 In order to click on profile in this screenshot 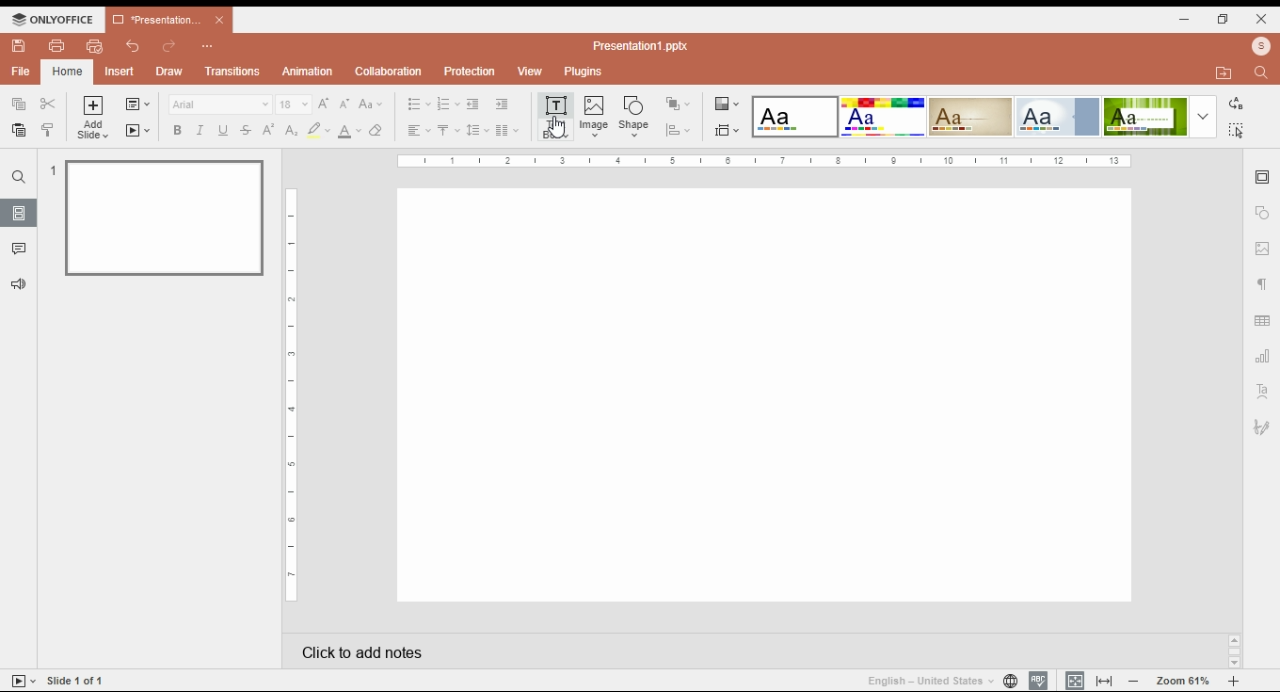, I will do `click(1260, 46)`.